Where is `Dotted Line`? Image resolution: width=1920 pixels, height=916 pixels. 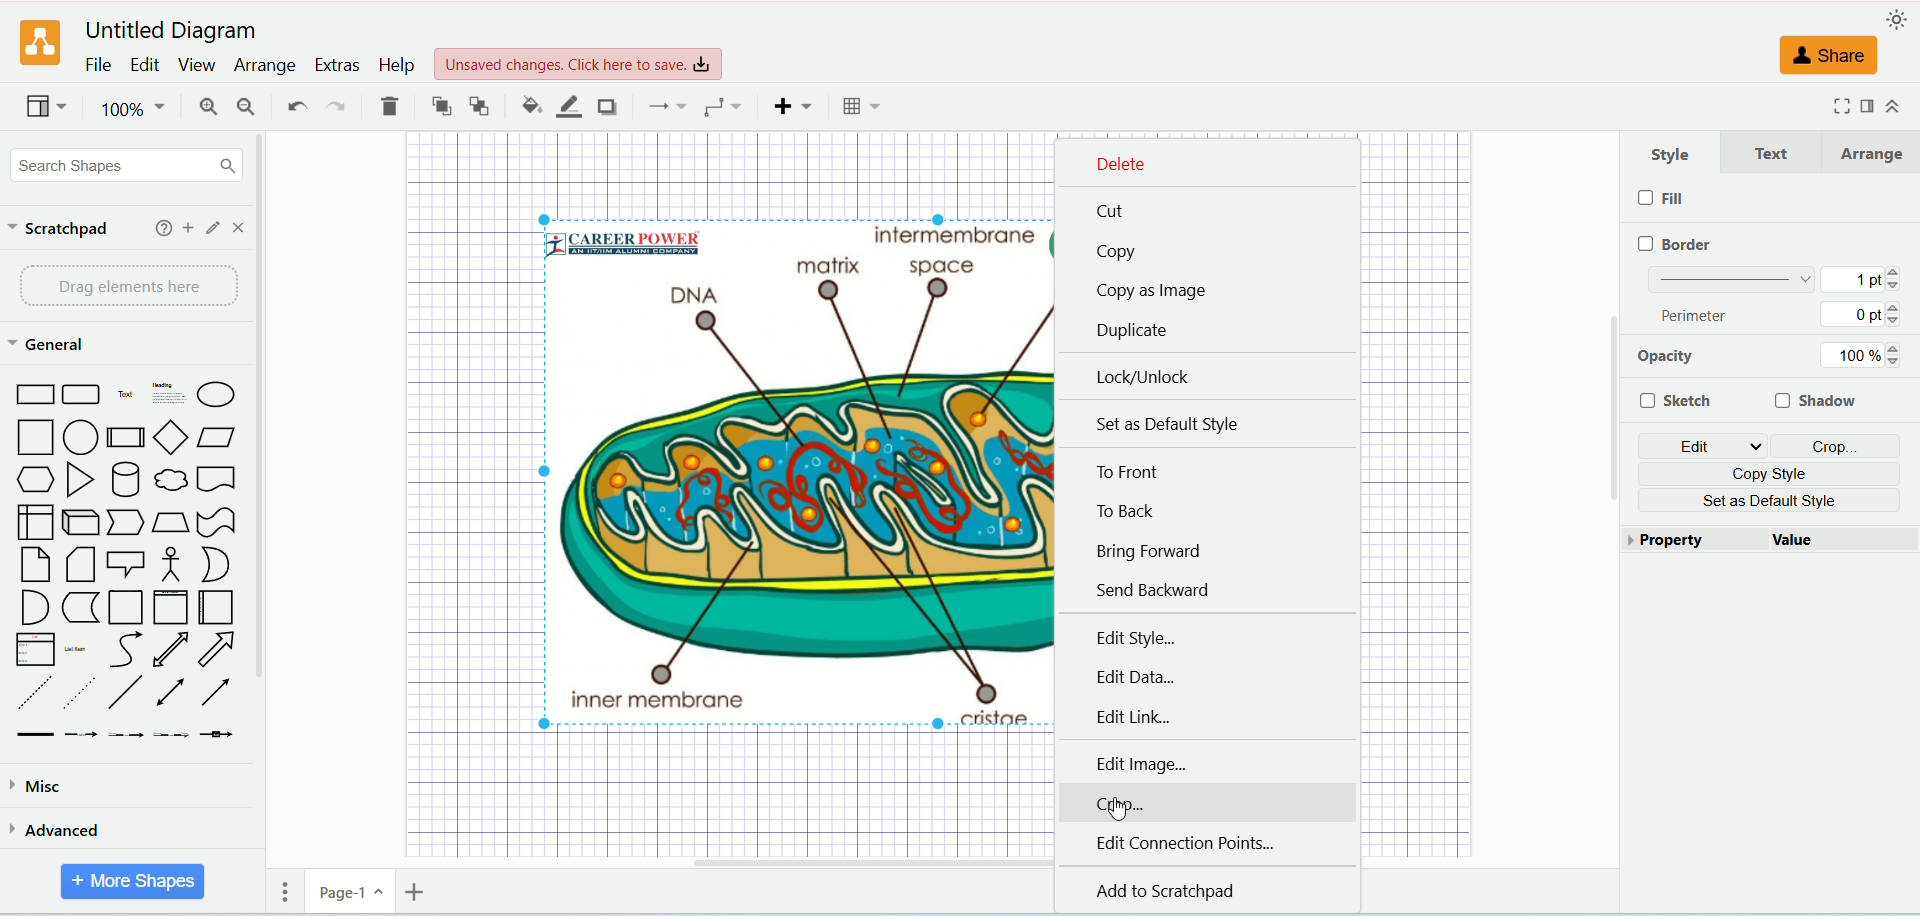 Dotted Line is located at coordinates (82, 695).